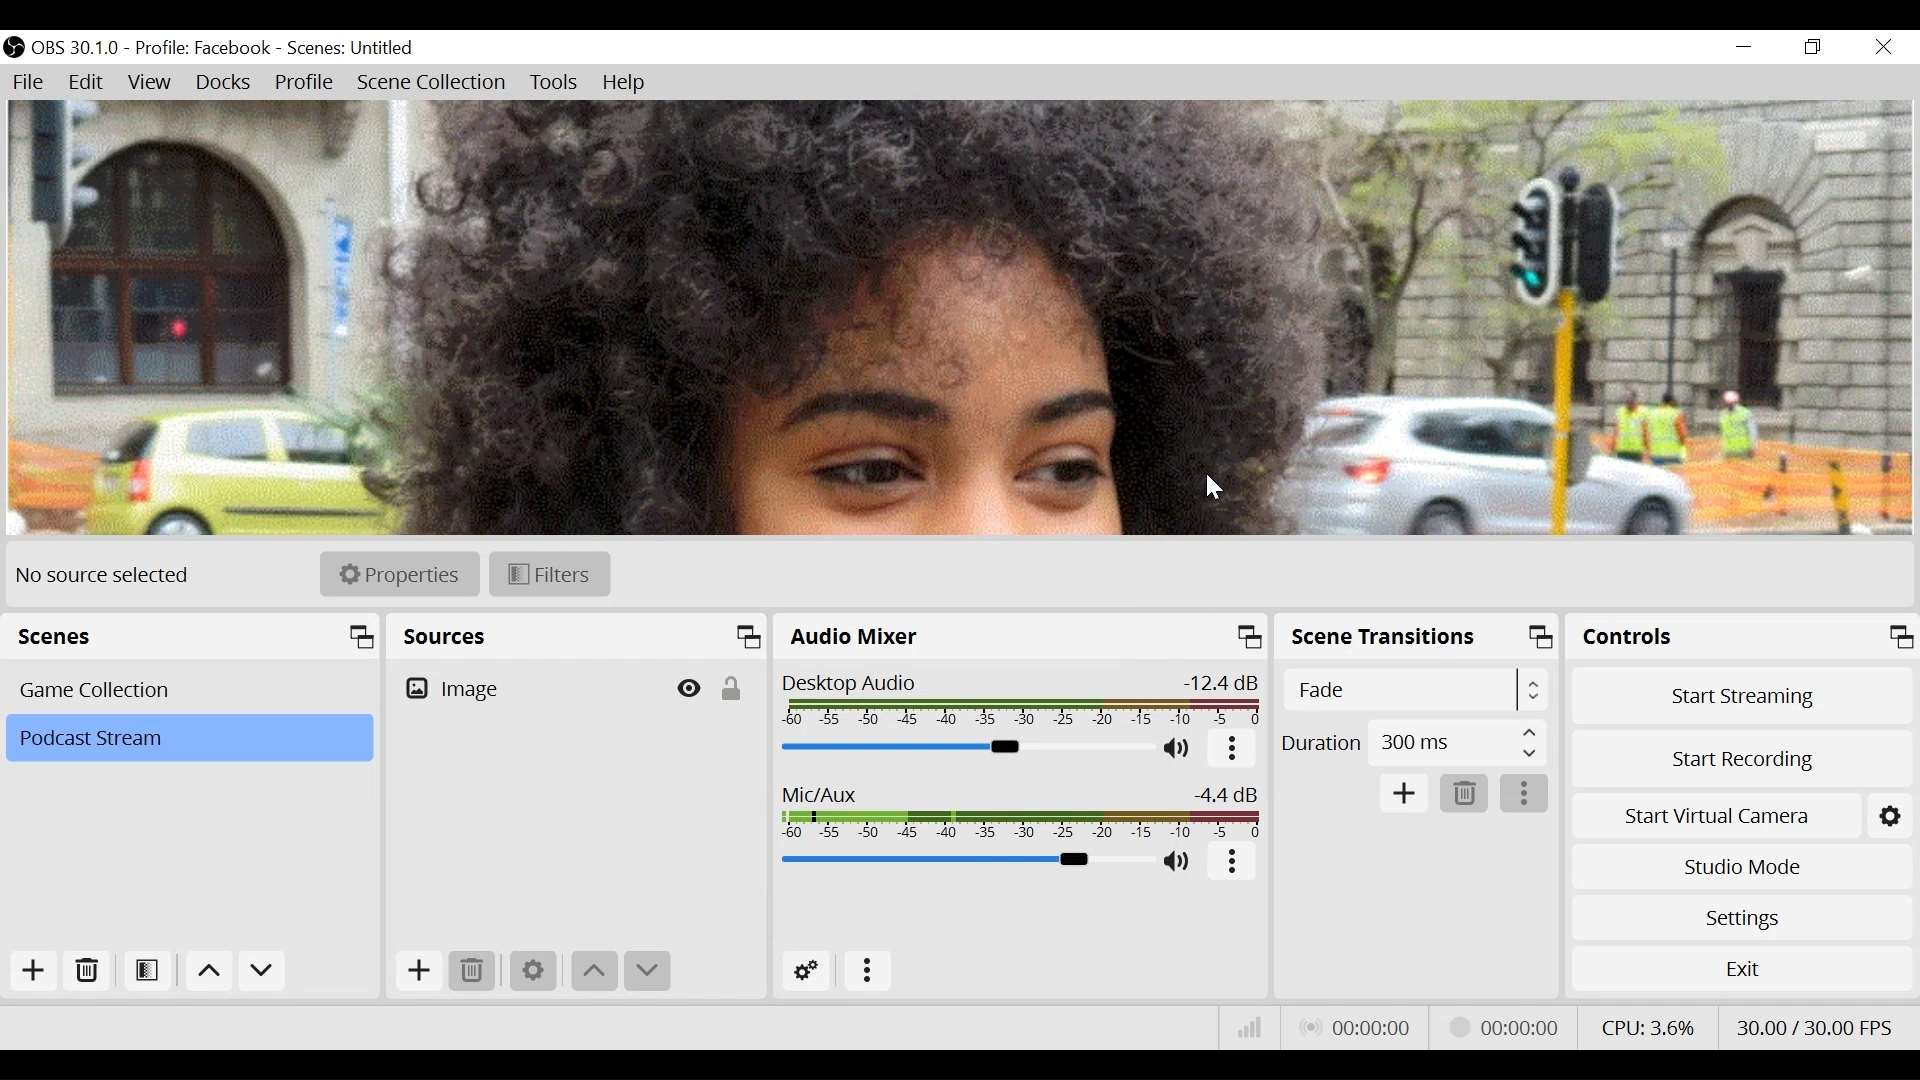 The width and height of the screenshot is (1920, 1080). Describe the element at coordinates (262, 974) in the screenshot. I see `Move down` at that location.